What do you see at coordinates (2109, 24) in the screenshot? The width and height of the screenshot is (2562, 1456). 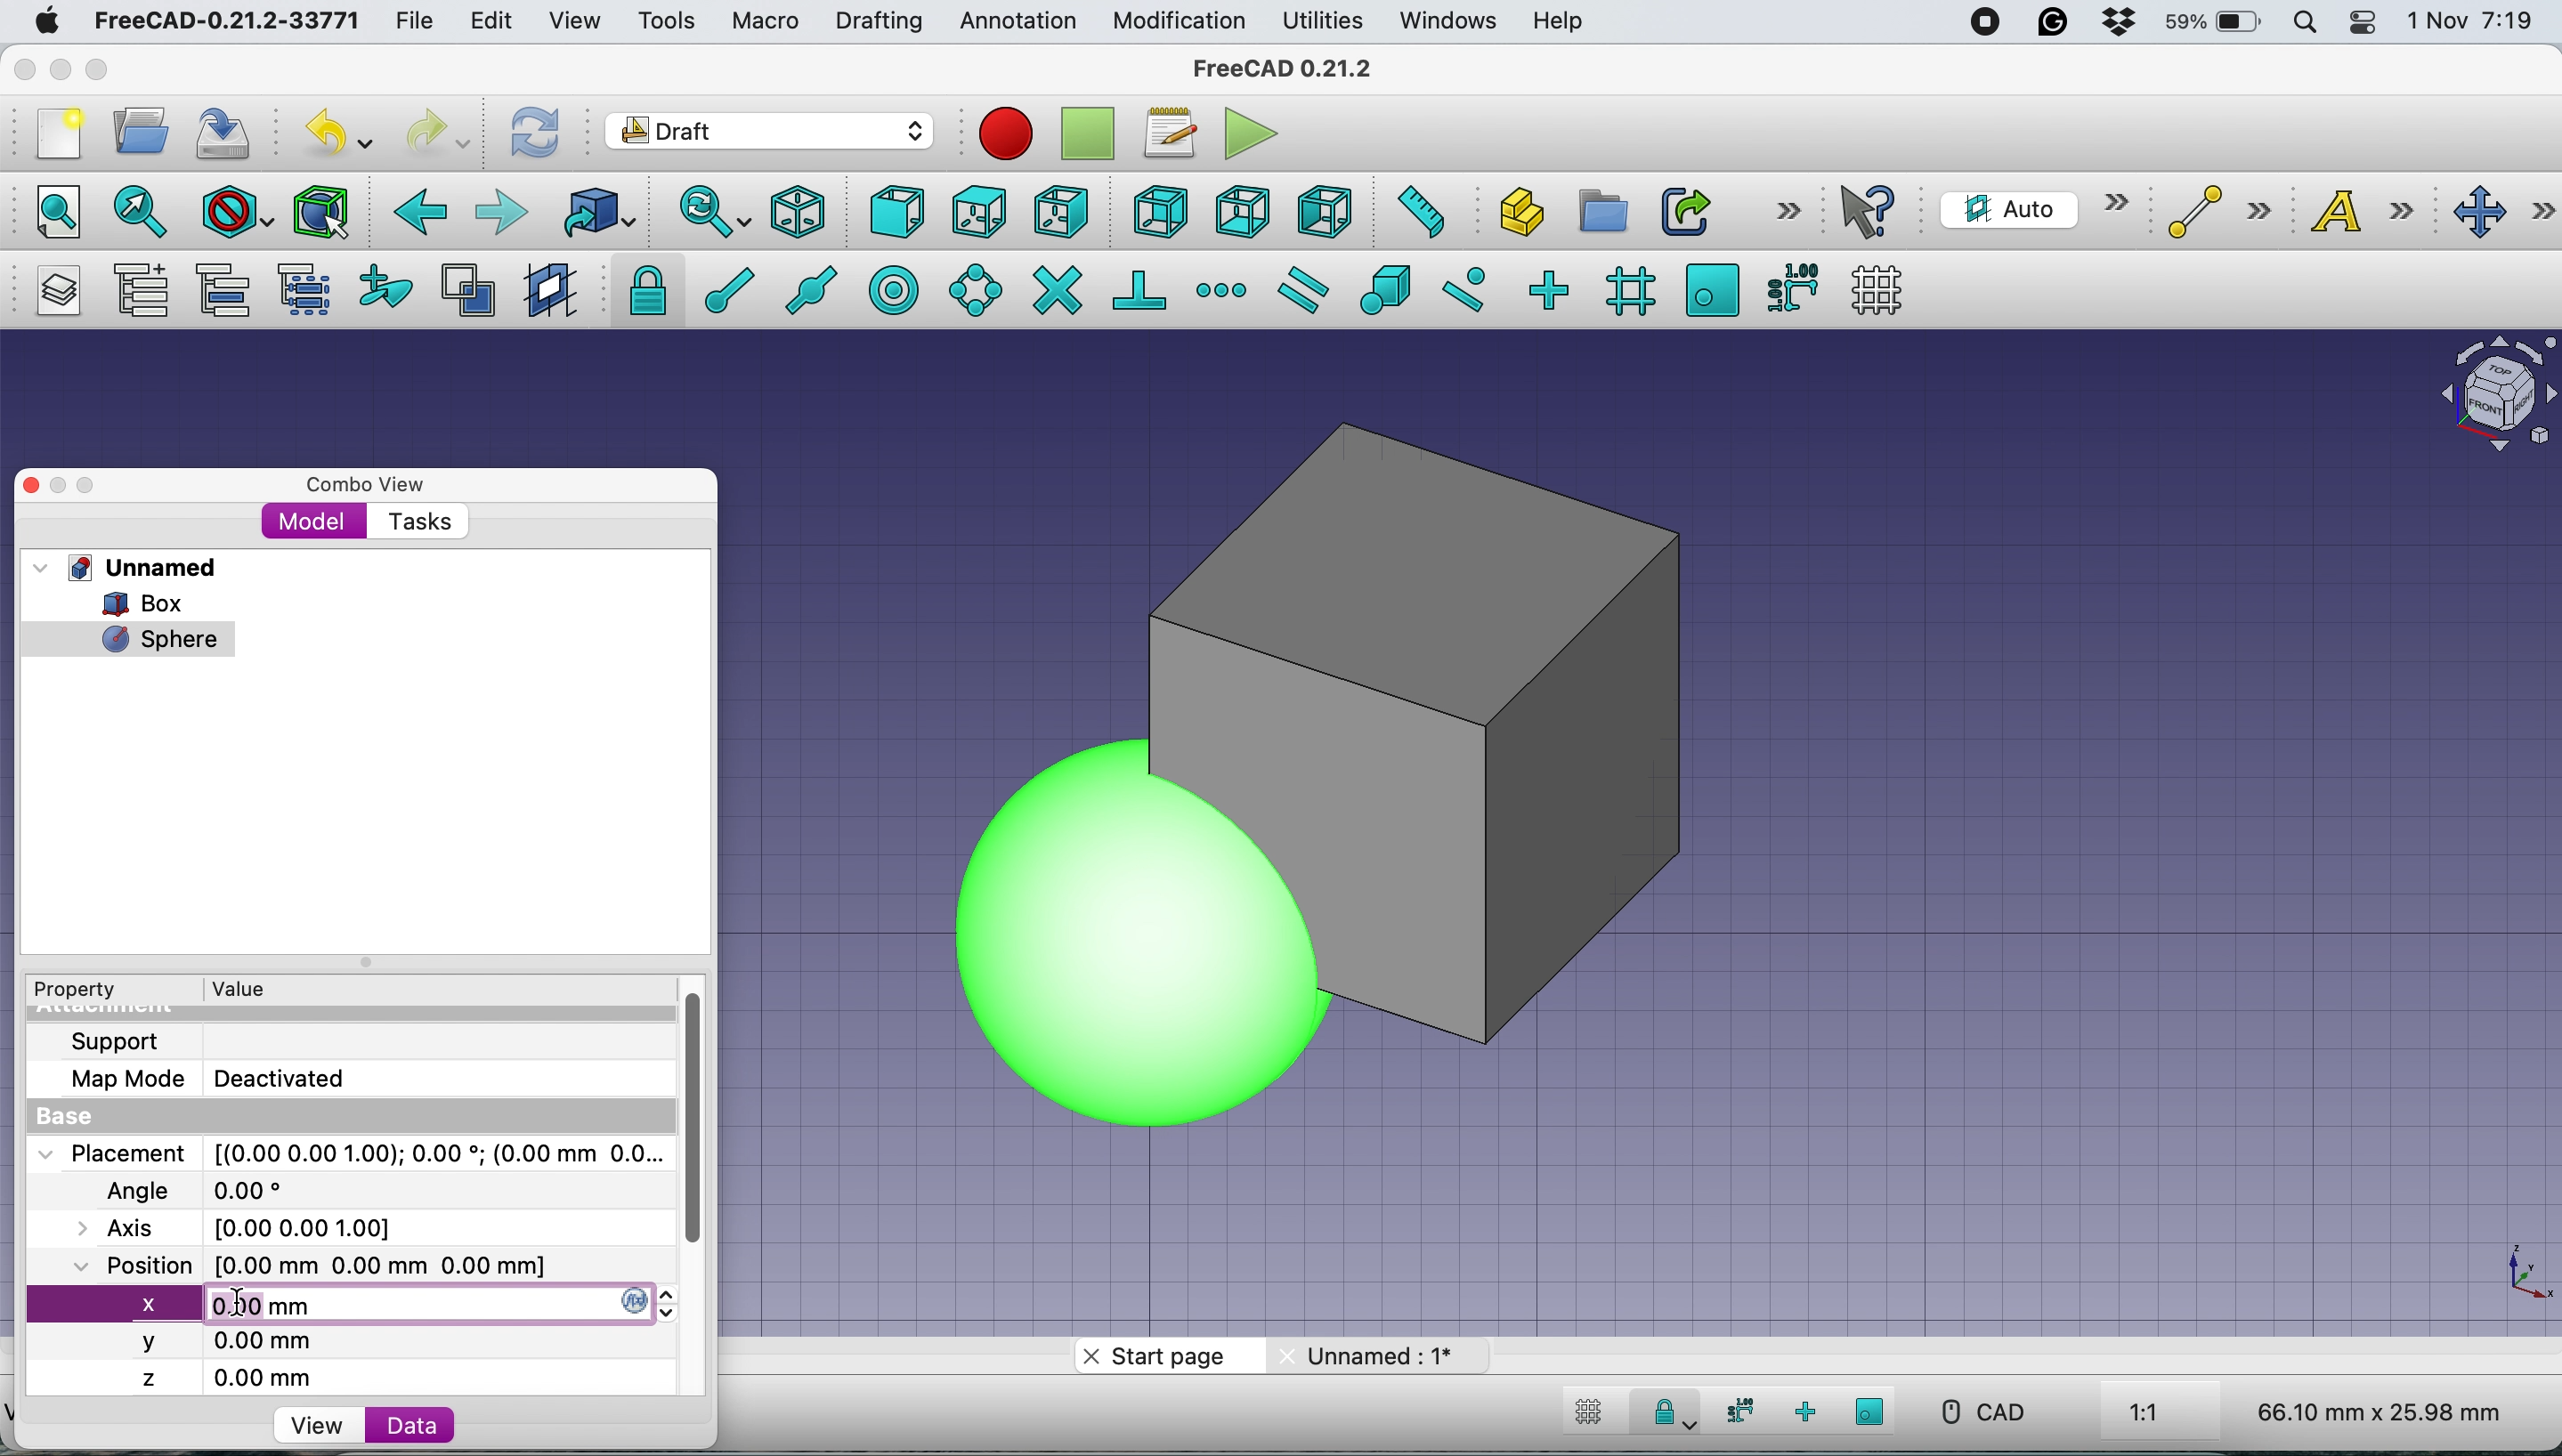 I see `dropbox` at bounding box center [2109, 24].